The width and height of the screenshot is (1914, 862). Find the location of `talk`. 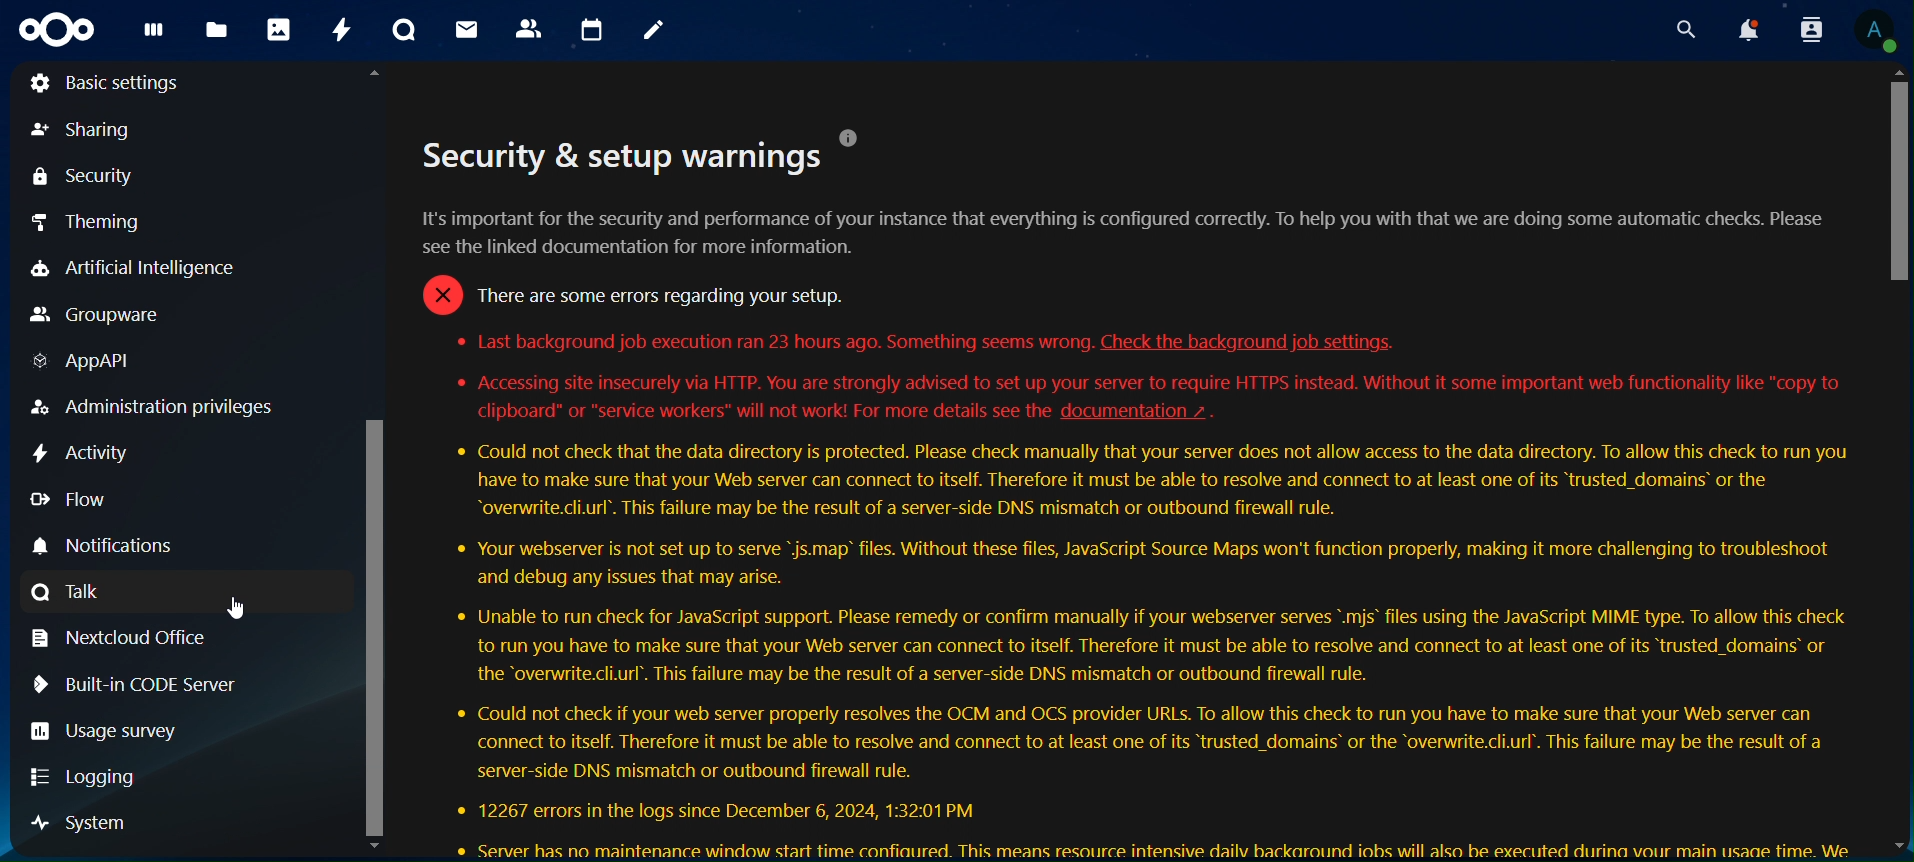

talk is located at coordinates (404, 31).